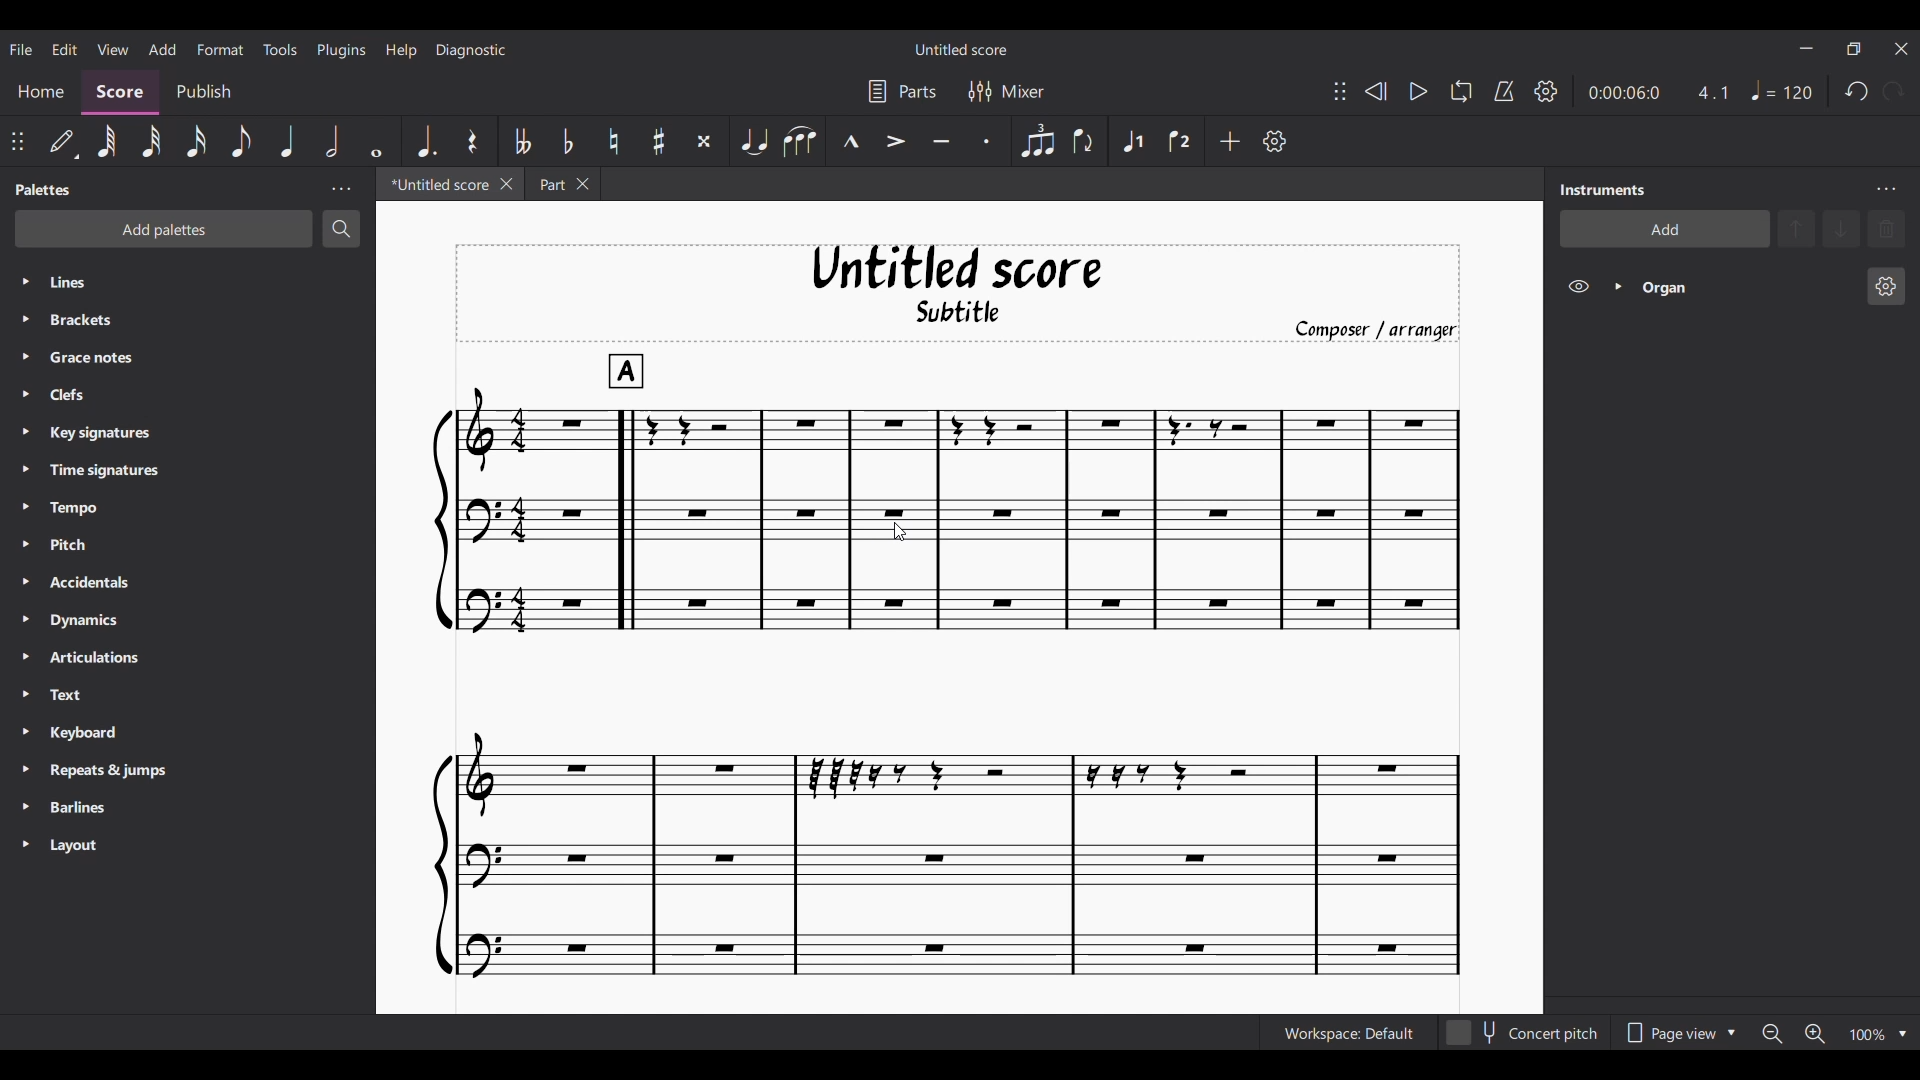  What do you see at coordinates (614, 141) in the screenshot?
I see `Toggle natural` at bounding box center [614, 141].